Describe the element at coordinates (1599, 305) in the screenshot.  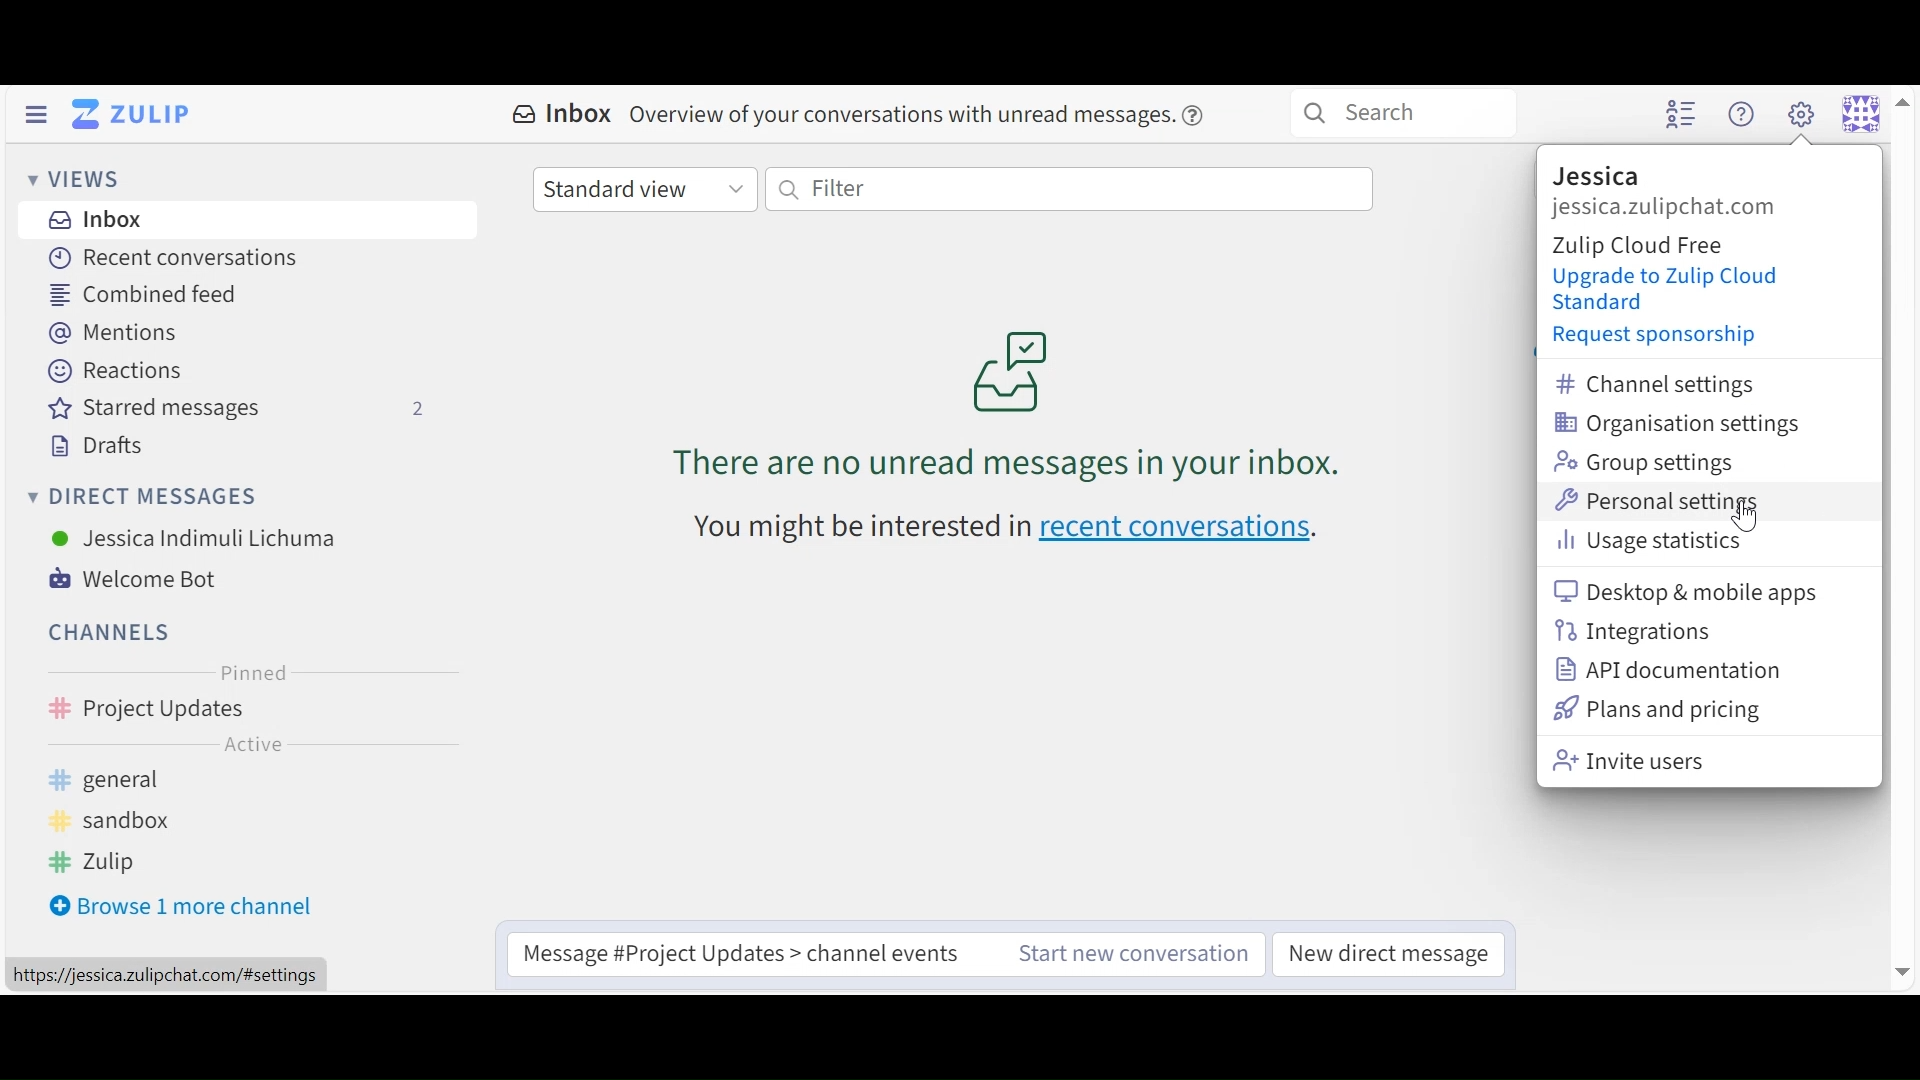
I see `Standard` at that location.